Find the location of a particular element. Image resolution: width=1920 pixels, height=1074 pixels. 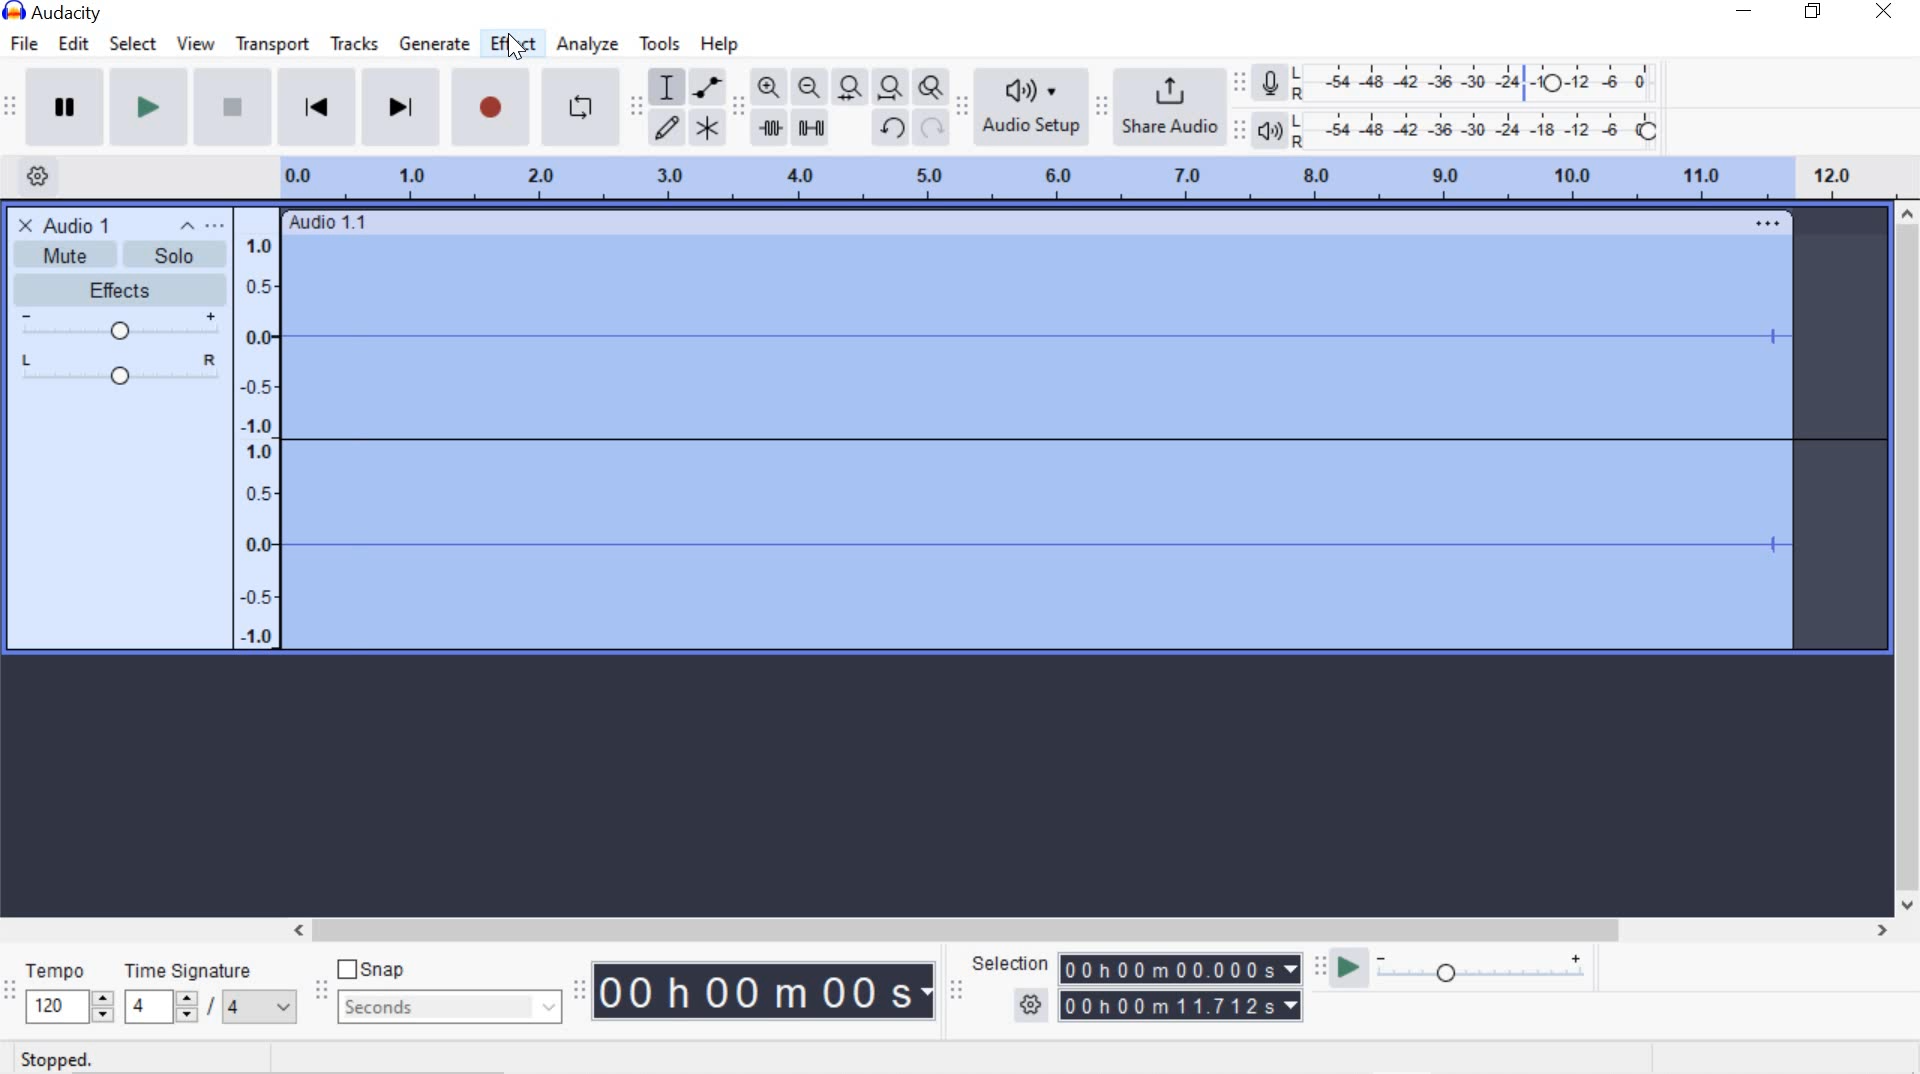

Selection time is located at coordinates (1184, 988).